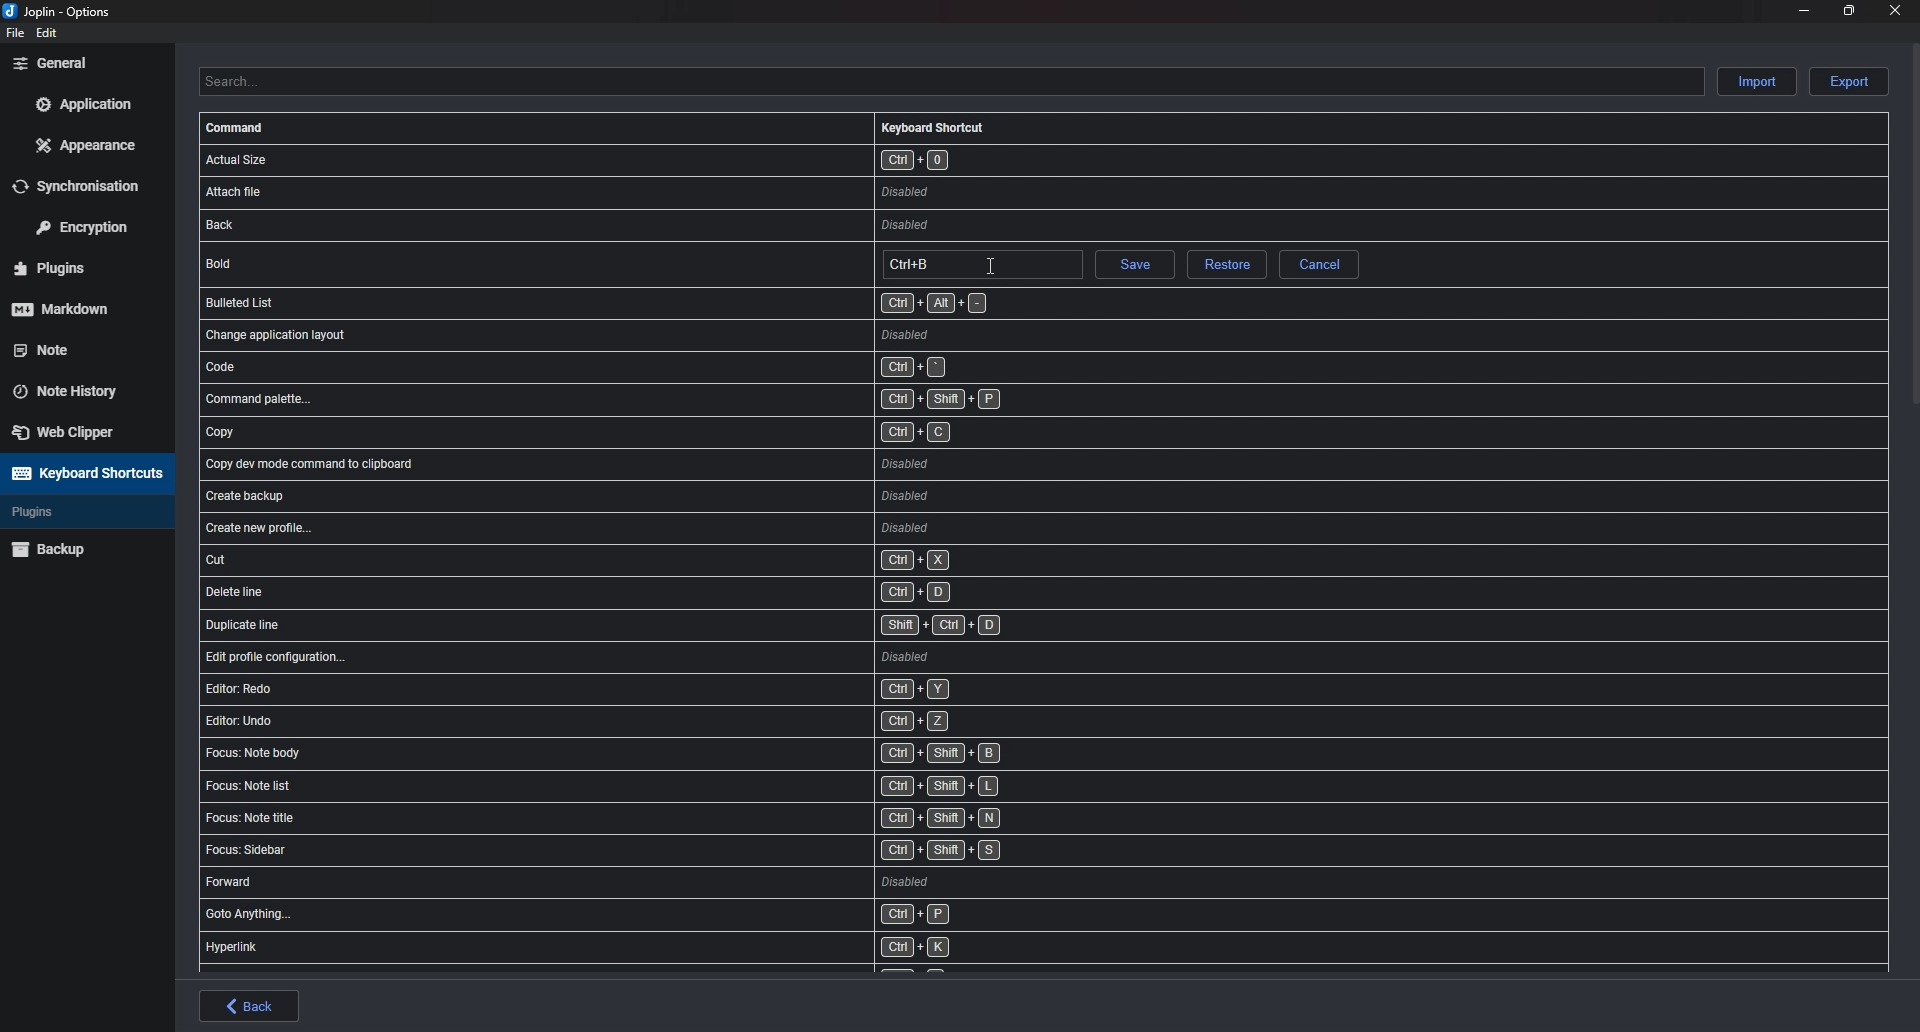 Image resolution: width=1920 pixels, height=1032 pixels. What do you see at coordinates (1915, 223) in the screenshot?
I see `scroll bar` at bounding box center [1915, 223].